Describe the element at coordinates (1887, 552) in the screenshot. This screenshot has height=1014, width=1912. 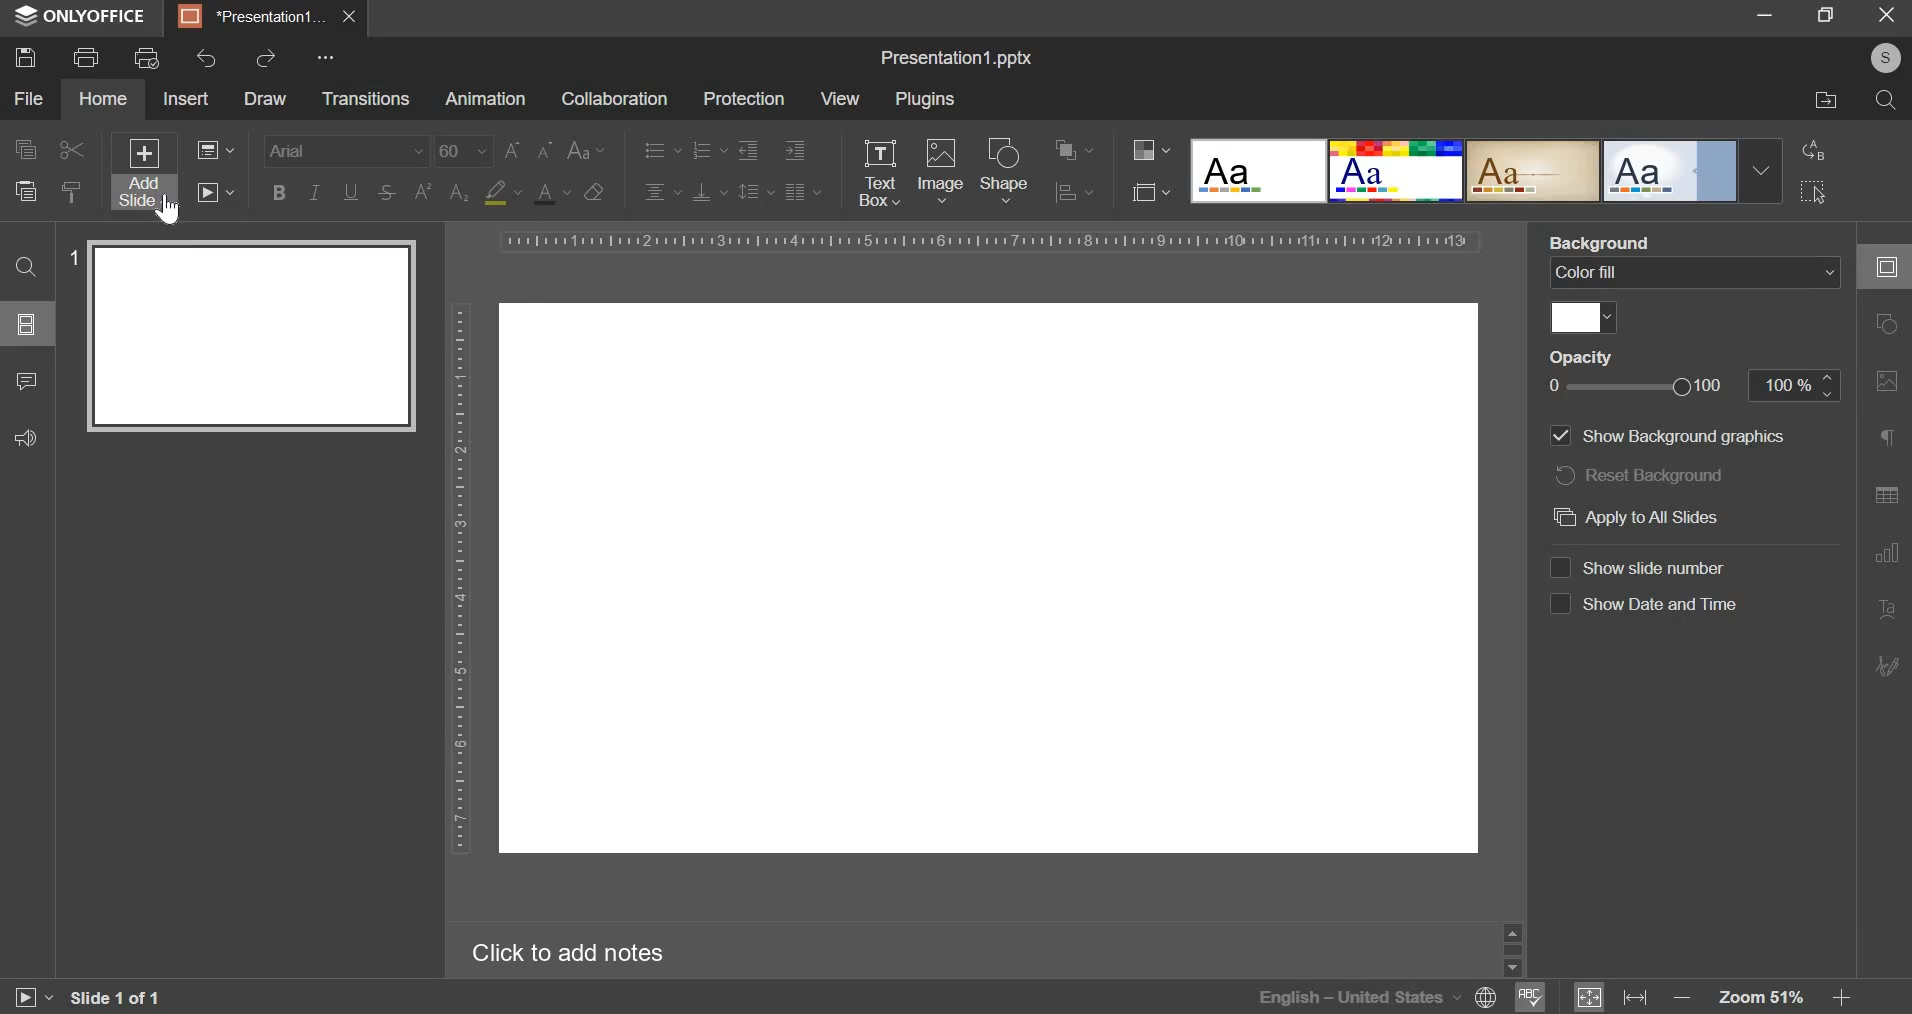
I see `chart settings` at that location.